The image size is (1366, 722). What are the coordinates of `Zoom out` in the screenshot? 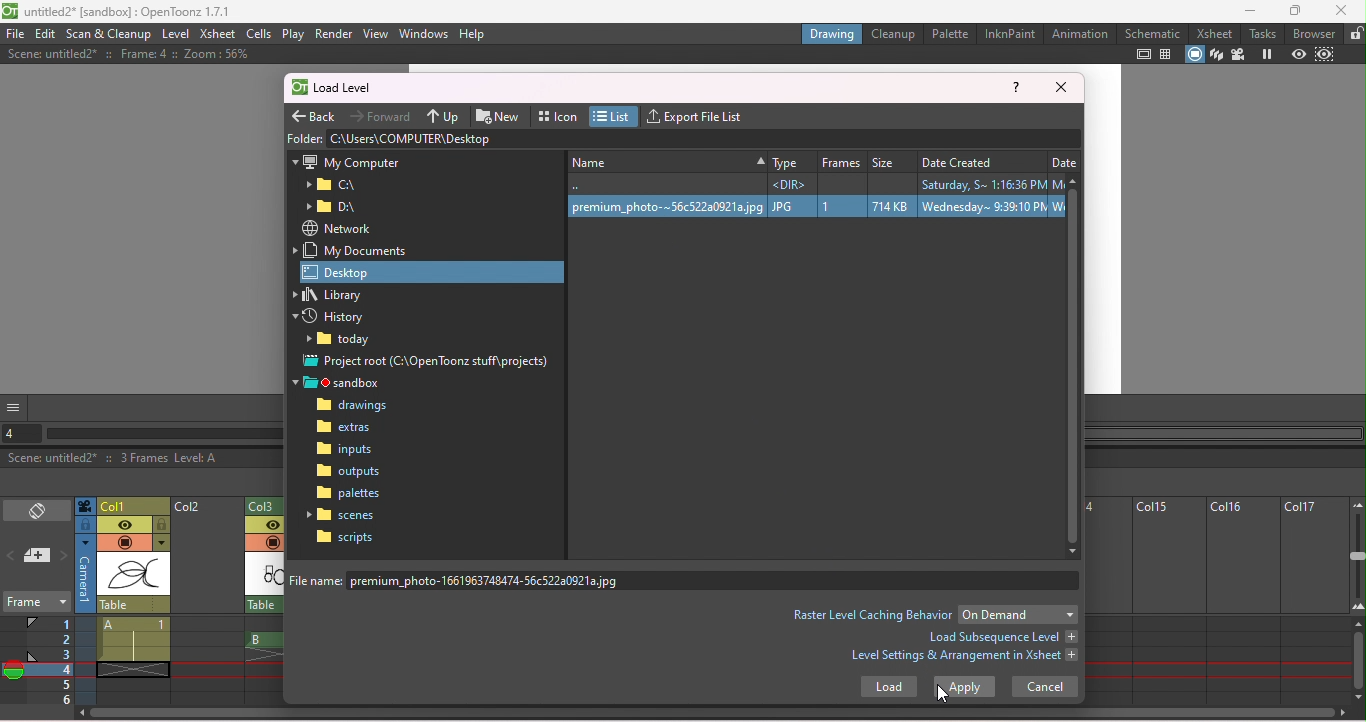 It's located at (1356, 504).